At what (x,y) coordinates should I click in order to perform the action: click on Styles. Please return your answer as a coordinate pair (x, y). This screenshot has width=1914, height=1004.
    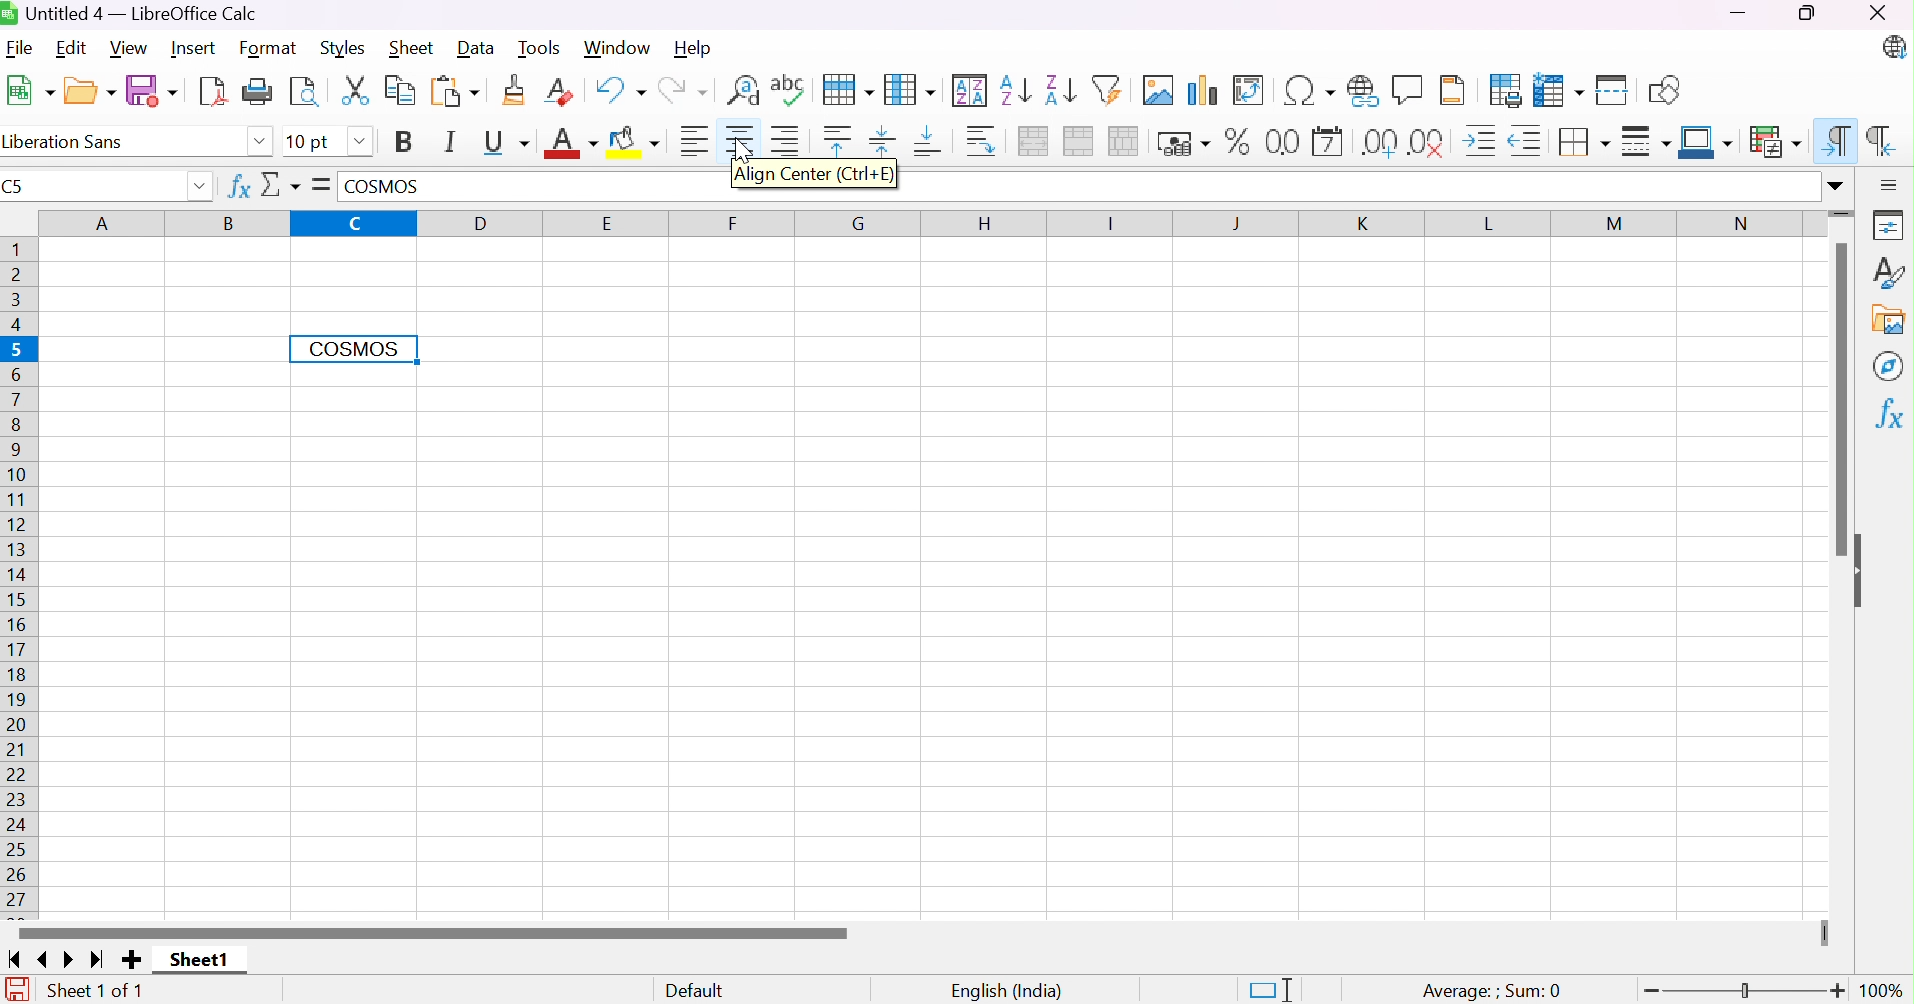
    Looking at the image, I should click on (1894, 275).